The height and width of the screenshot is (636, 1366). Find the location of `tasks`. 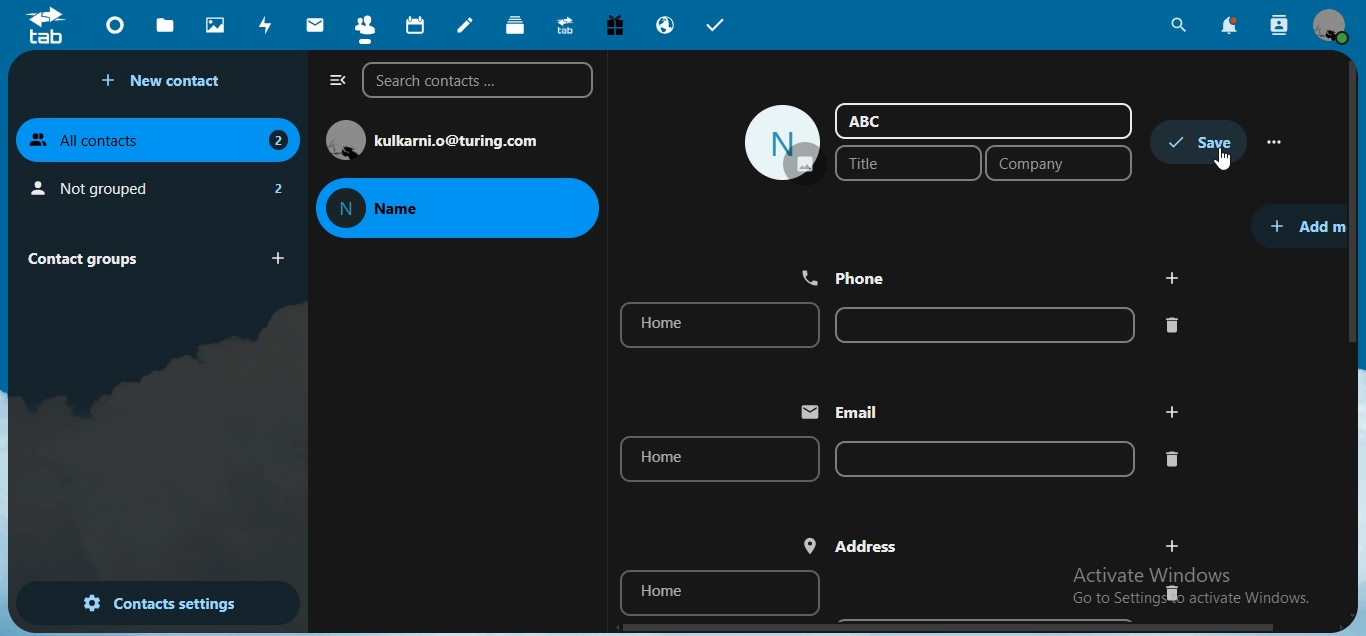

tasks is located at coordinates (716, 25).